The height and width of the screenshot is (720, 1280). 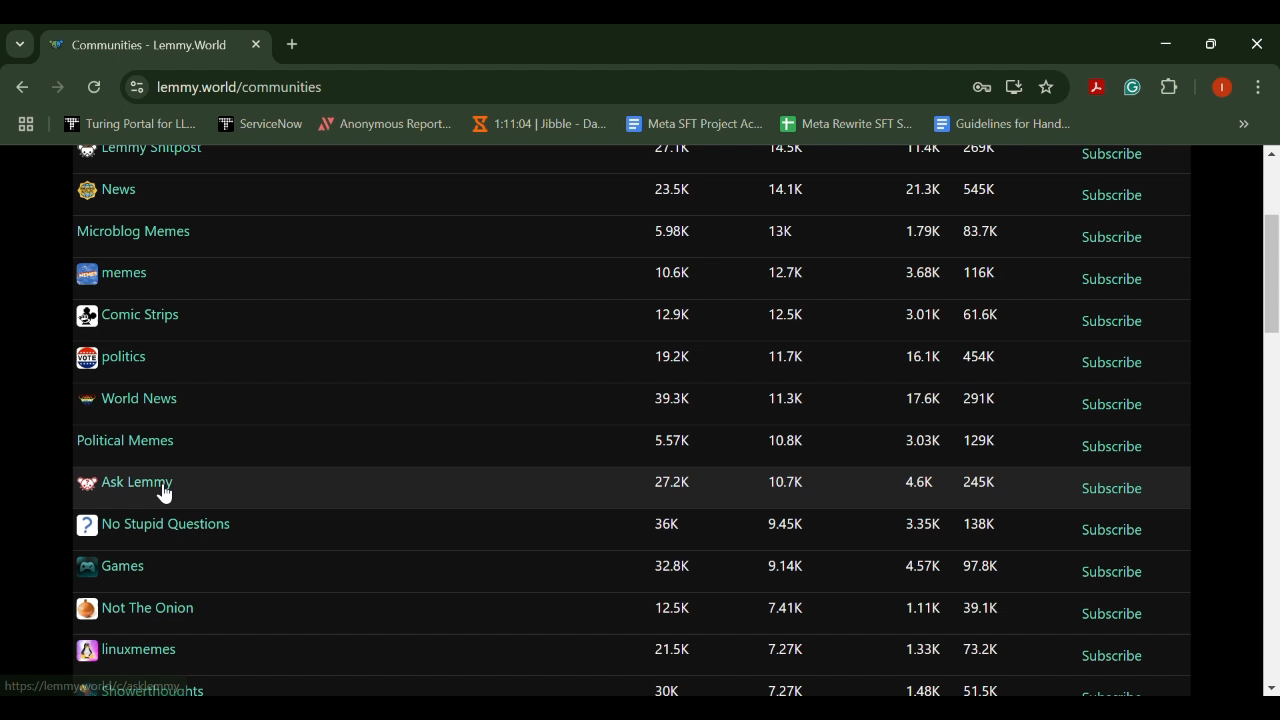 What do you see at coordinates (787, 191) in the screenshot?
I see `14.1K` at bounding box center [787, 191].